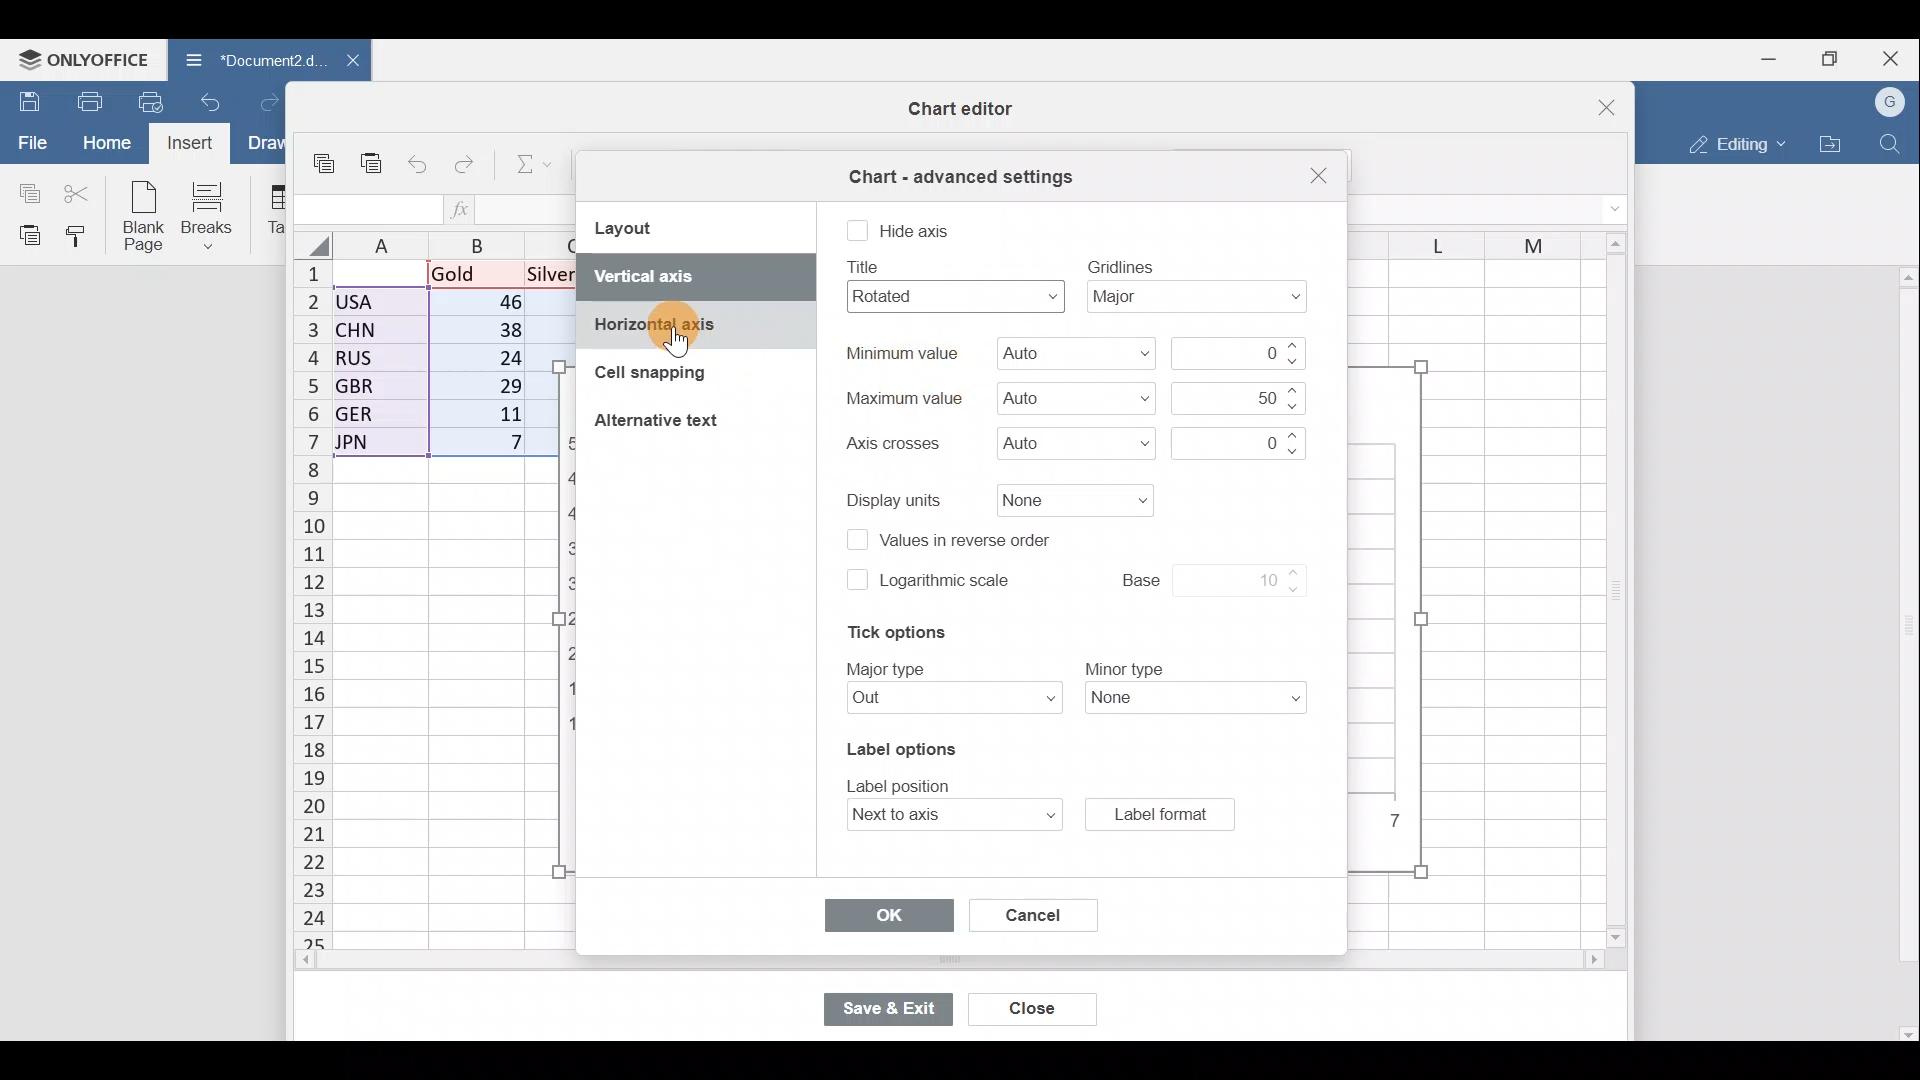  I want to click on Open file location, so click(1831, 143).